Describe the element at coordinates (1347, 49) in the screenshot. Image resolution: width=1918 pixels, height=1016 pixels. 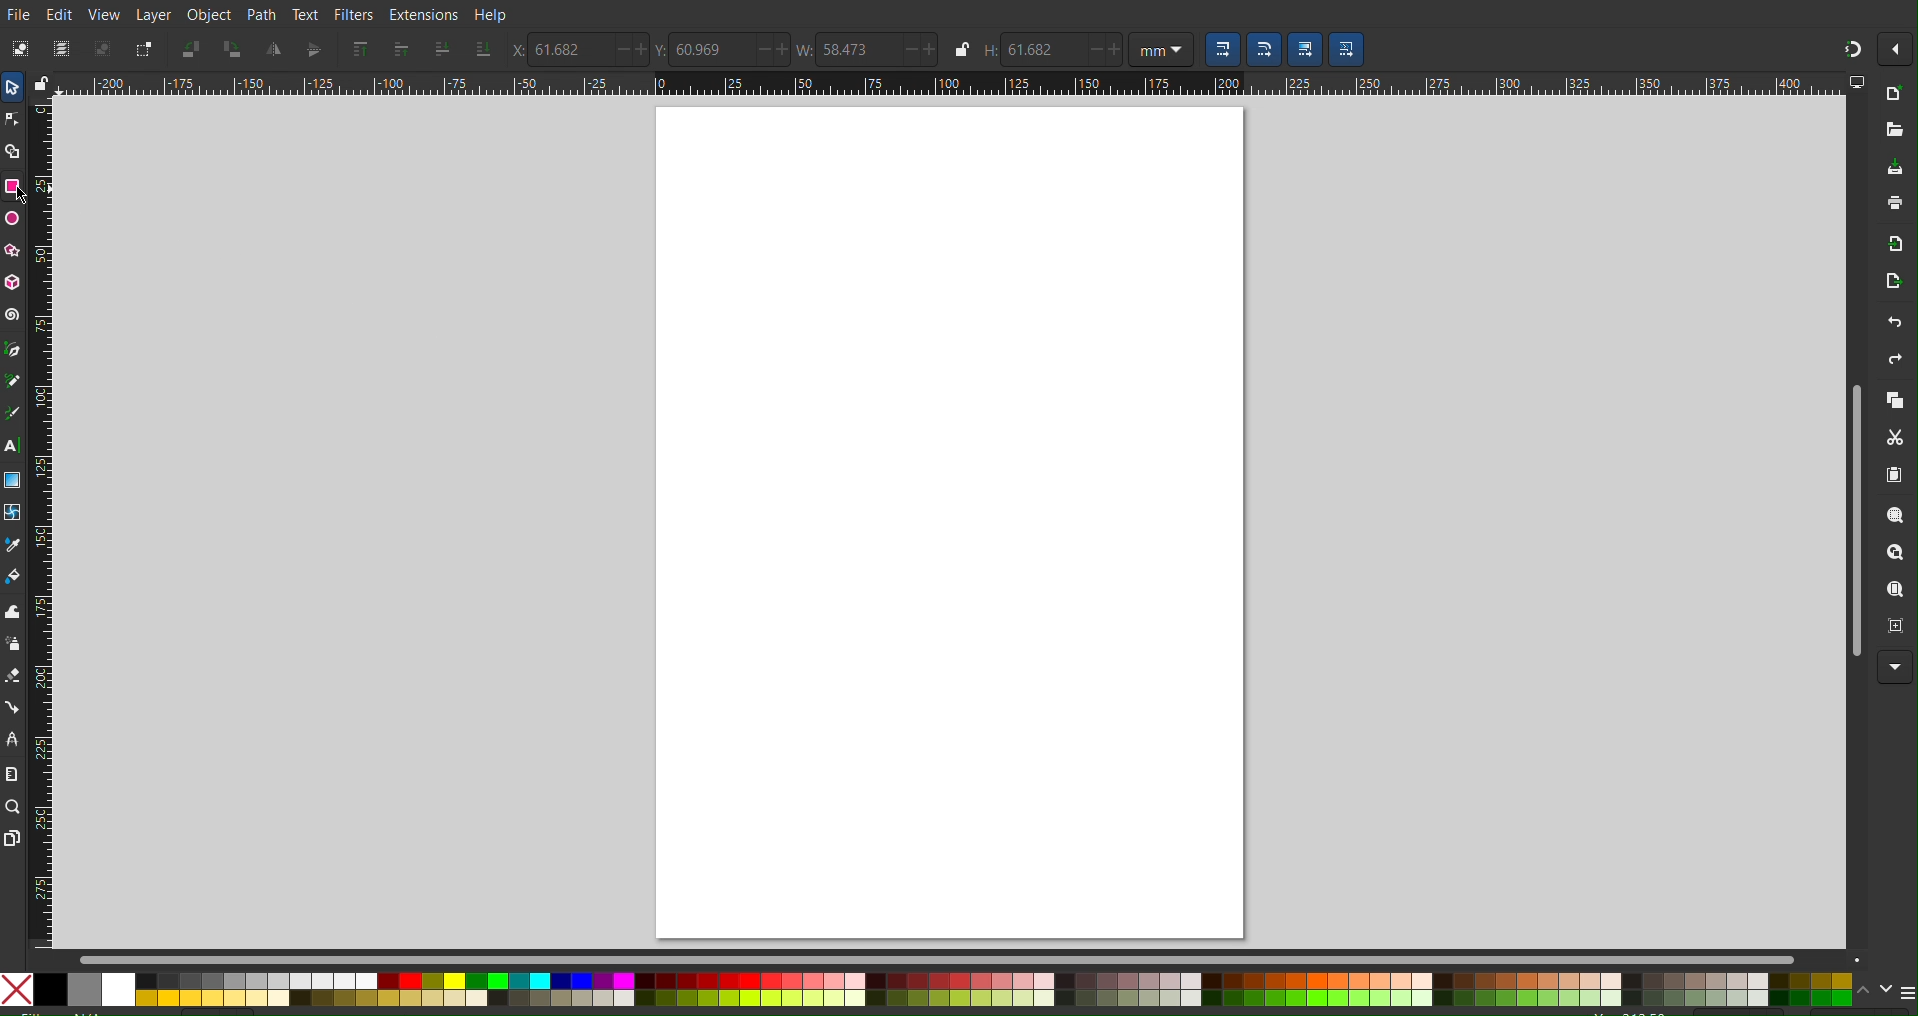
I see `Scaling Option 4` at that location.